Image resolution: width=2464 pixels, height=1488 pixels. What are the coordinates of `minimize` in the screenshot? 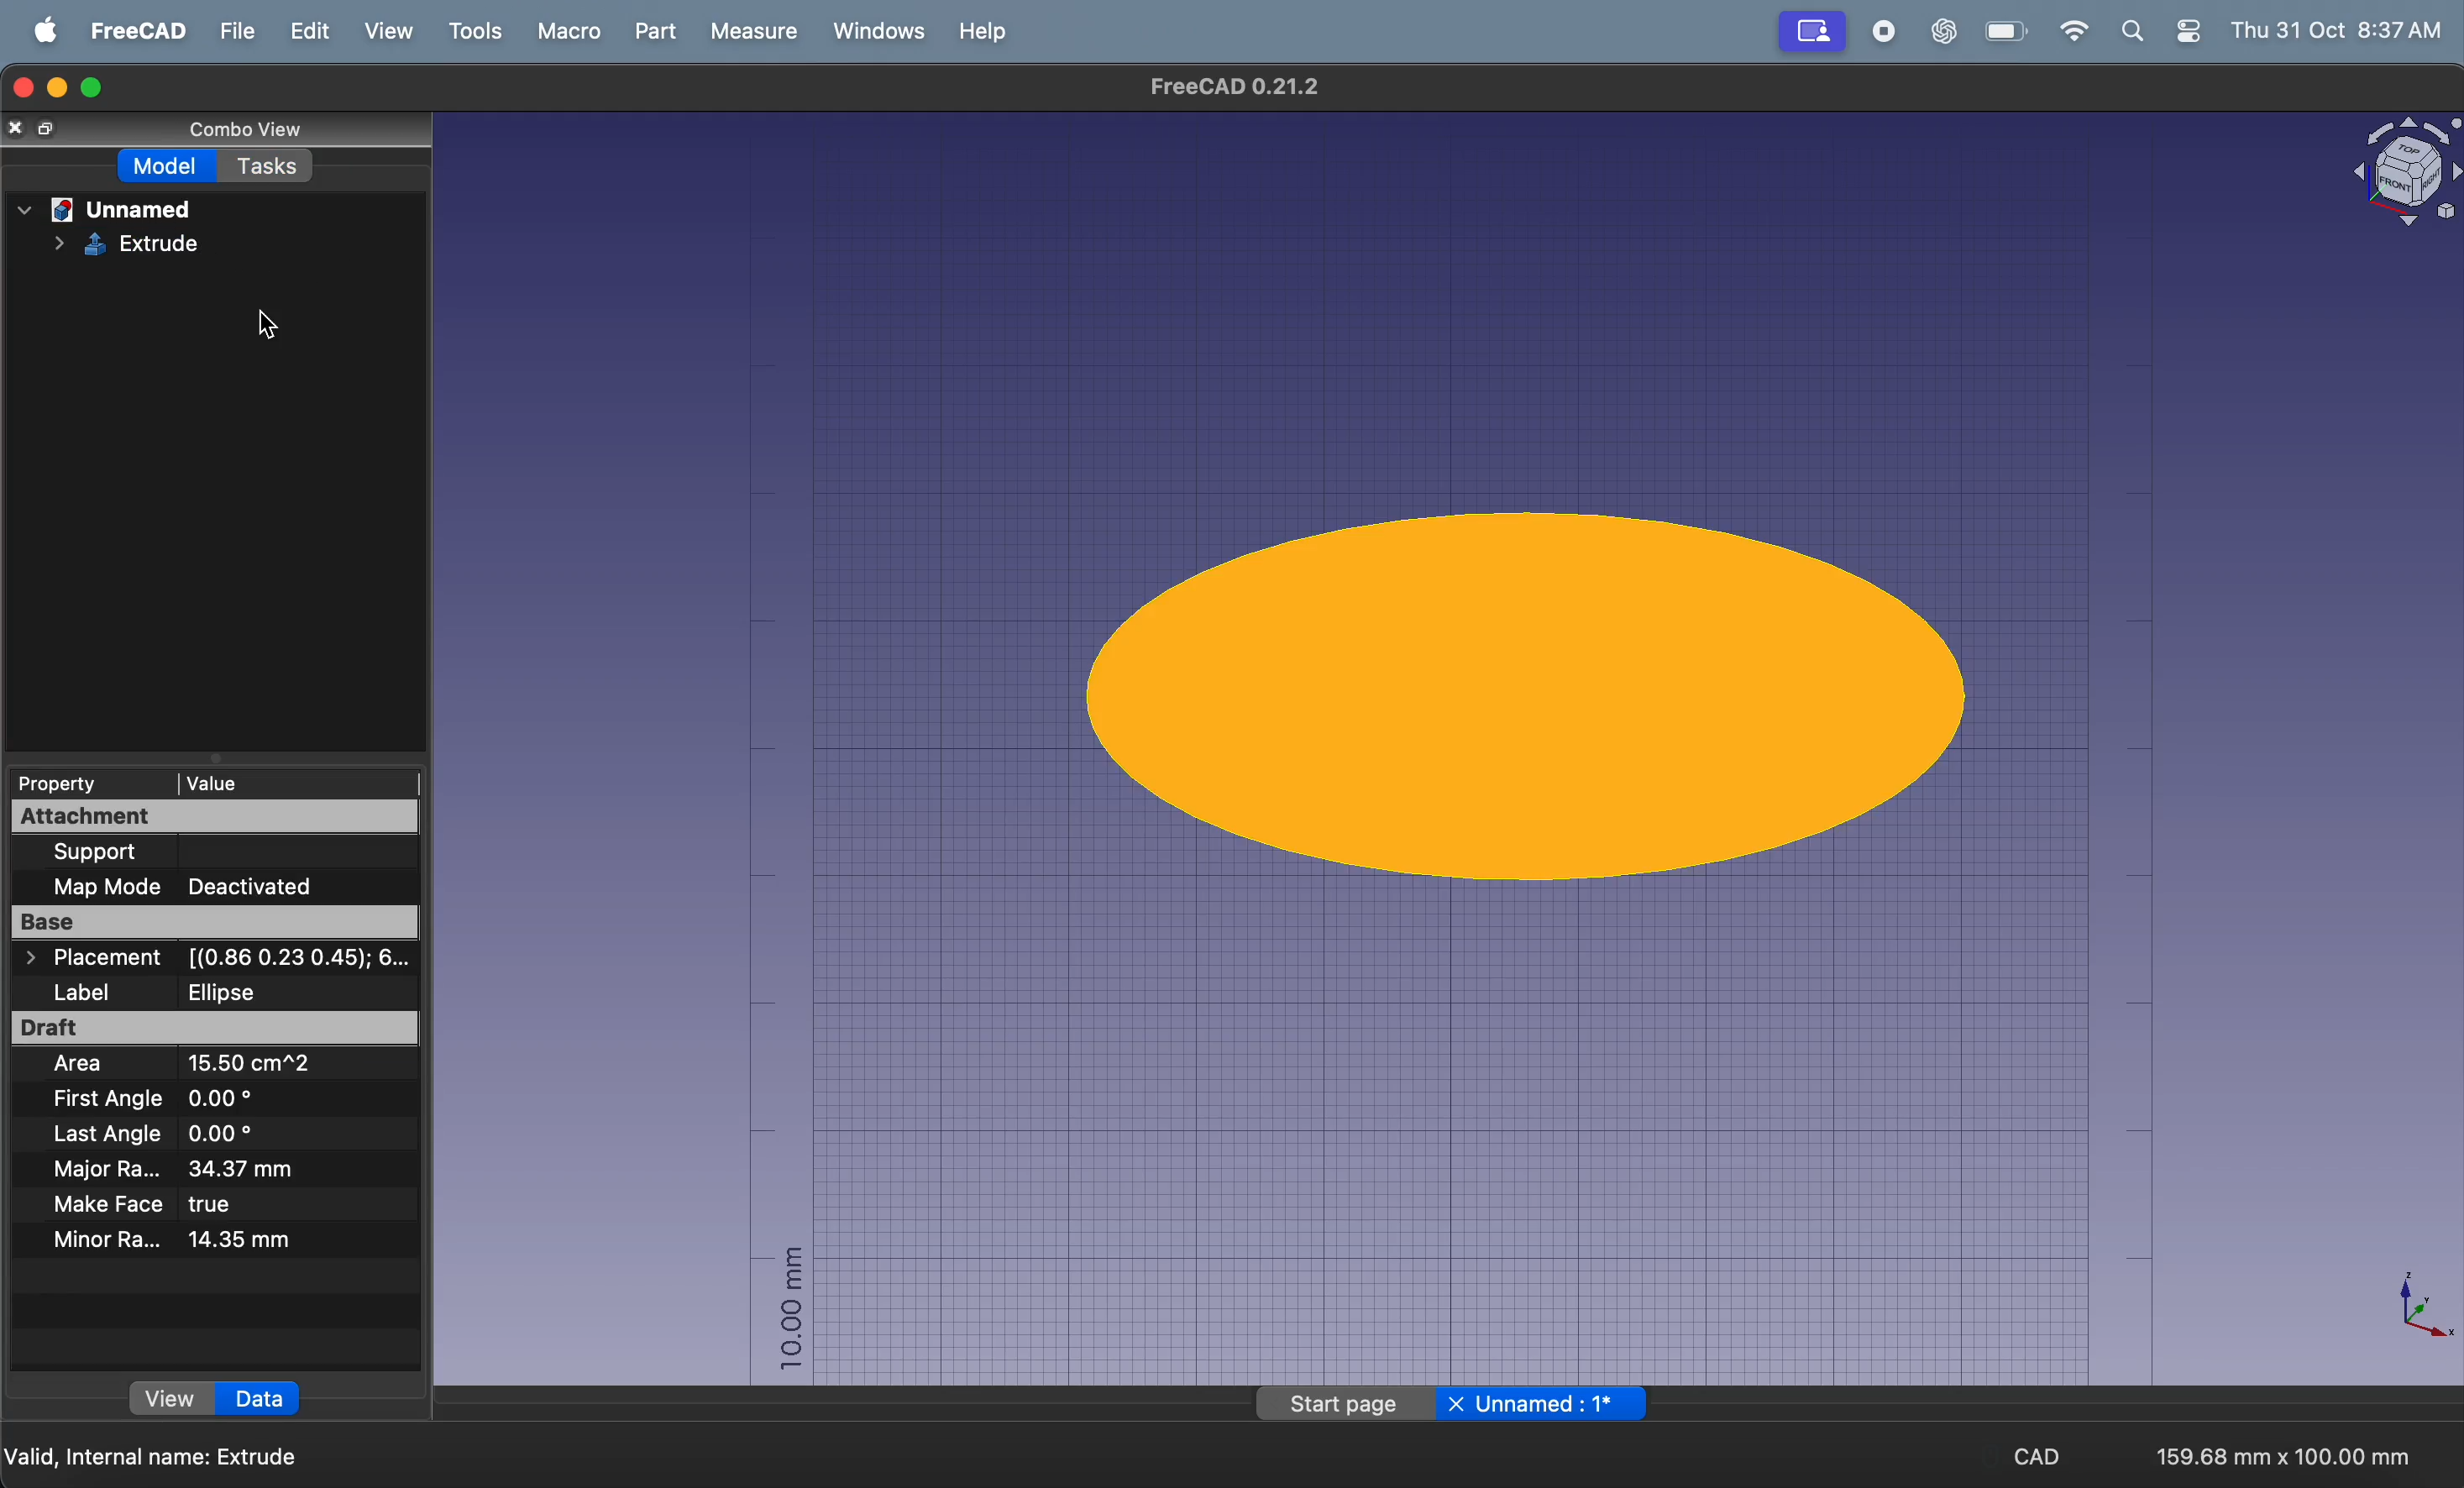 It's located at (61, 90).